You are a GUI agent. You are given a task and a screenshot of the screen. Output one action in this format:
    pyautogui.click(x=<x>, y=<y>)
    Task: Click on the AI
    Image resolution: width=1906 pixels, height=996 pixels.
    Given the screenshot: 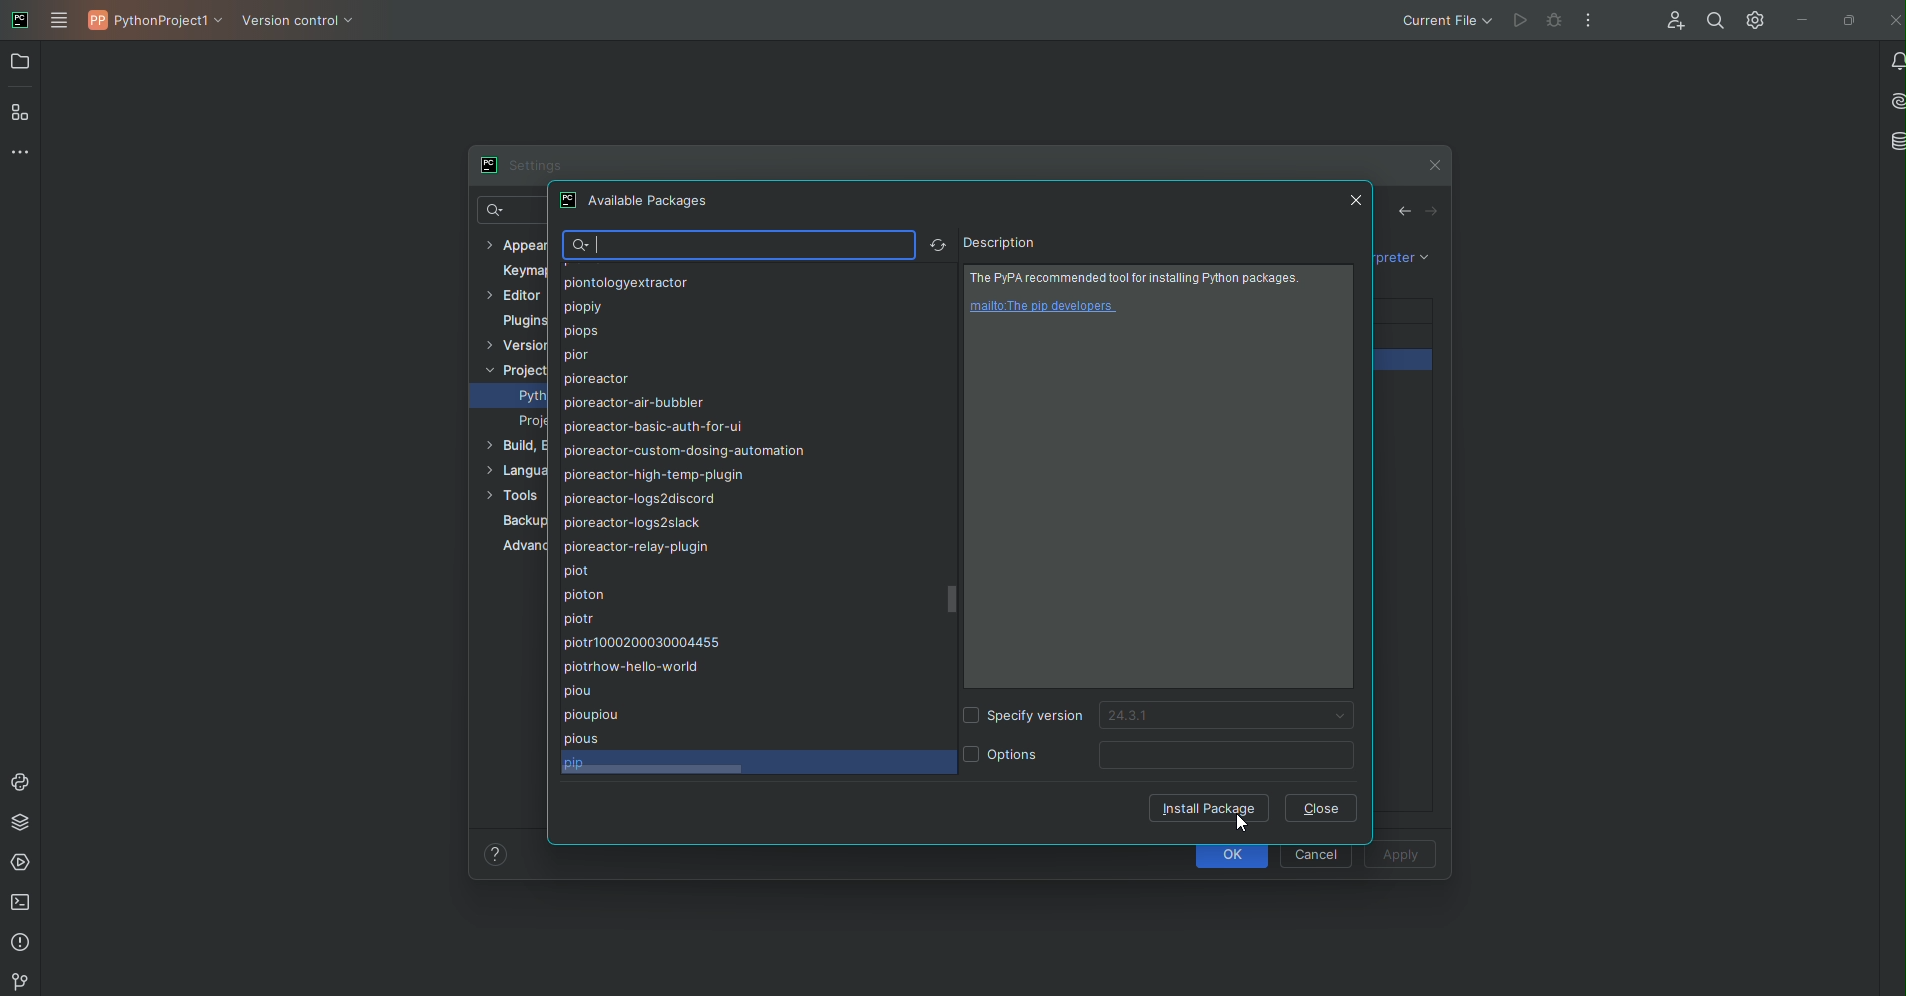 What is the action you would take?
    pyautogui.click(x=1893, y=101)
    